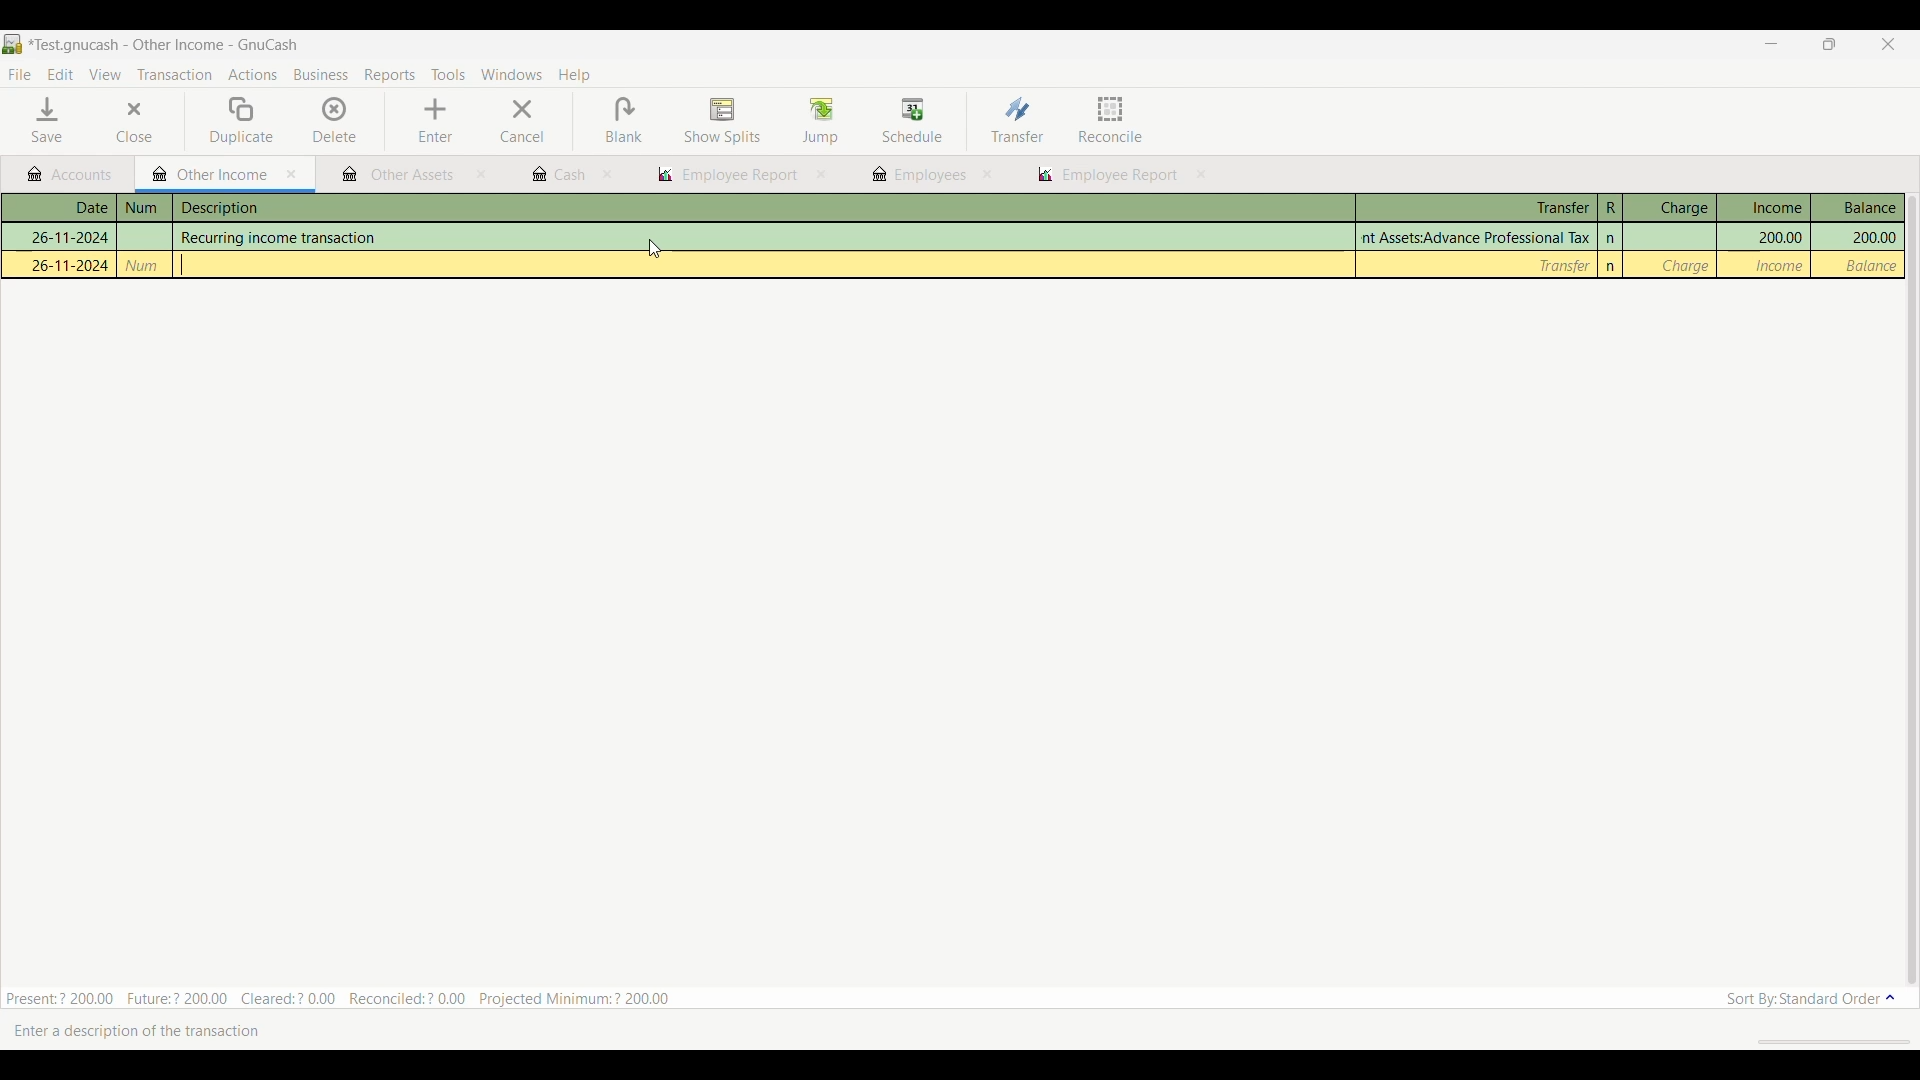  I want to click on Software logo, so click(13, 44).